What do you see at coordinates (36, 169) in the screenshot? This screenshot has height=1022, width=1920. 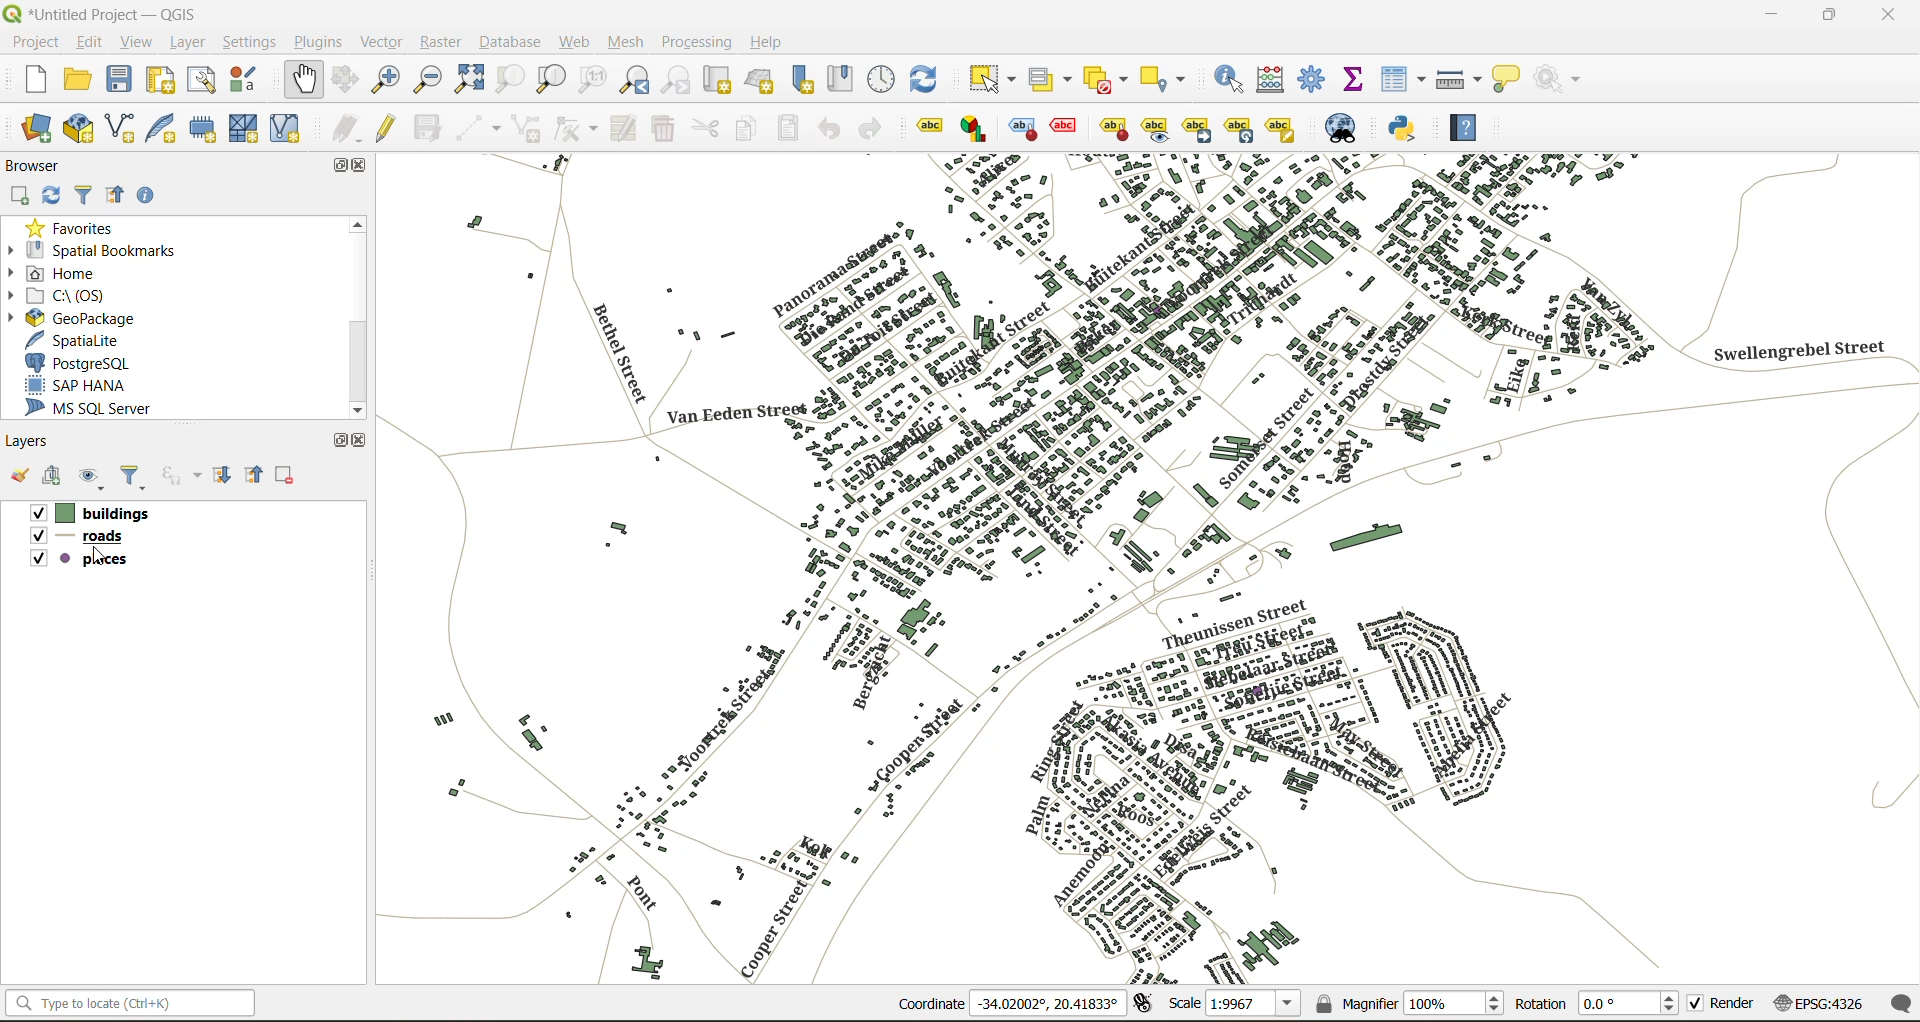 I see `browser` at bounding box center [36, 169].